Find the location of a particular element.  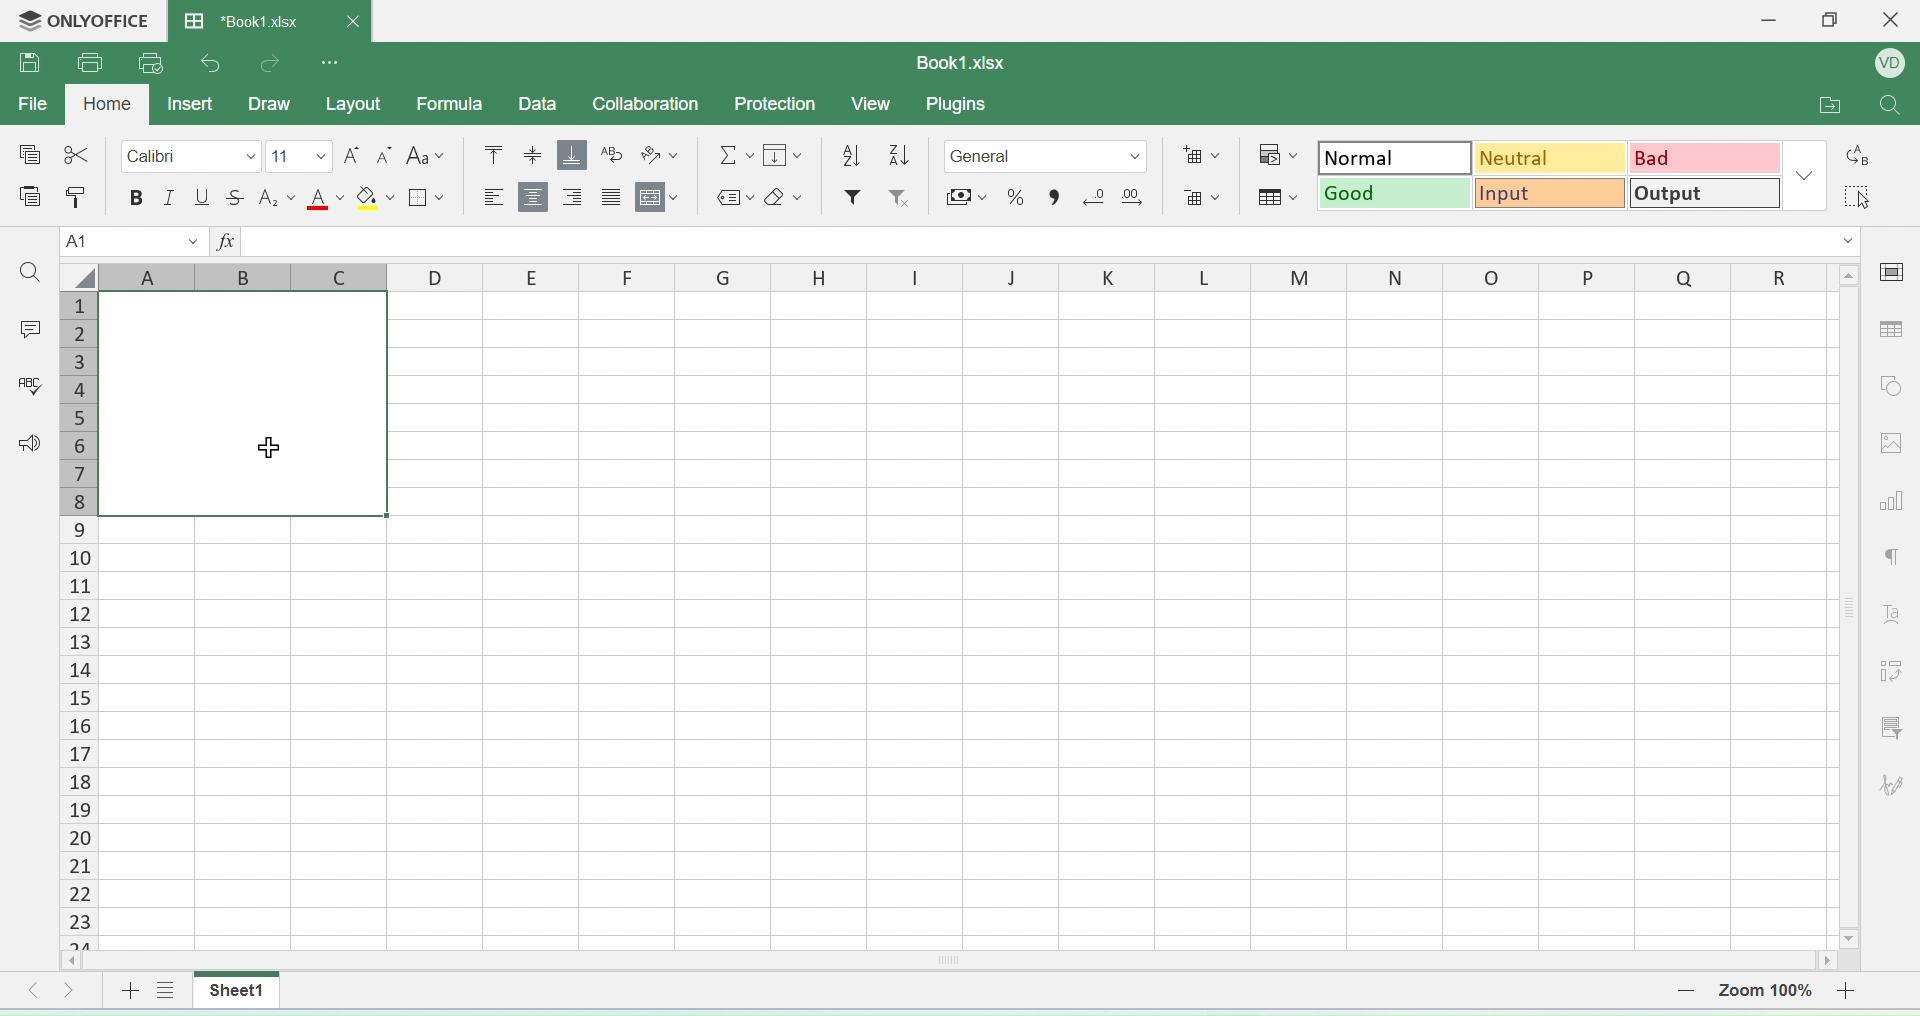

zoom in is located at coordinates (1845, 990).